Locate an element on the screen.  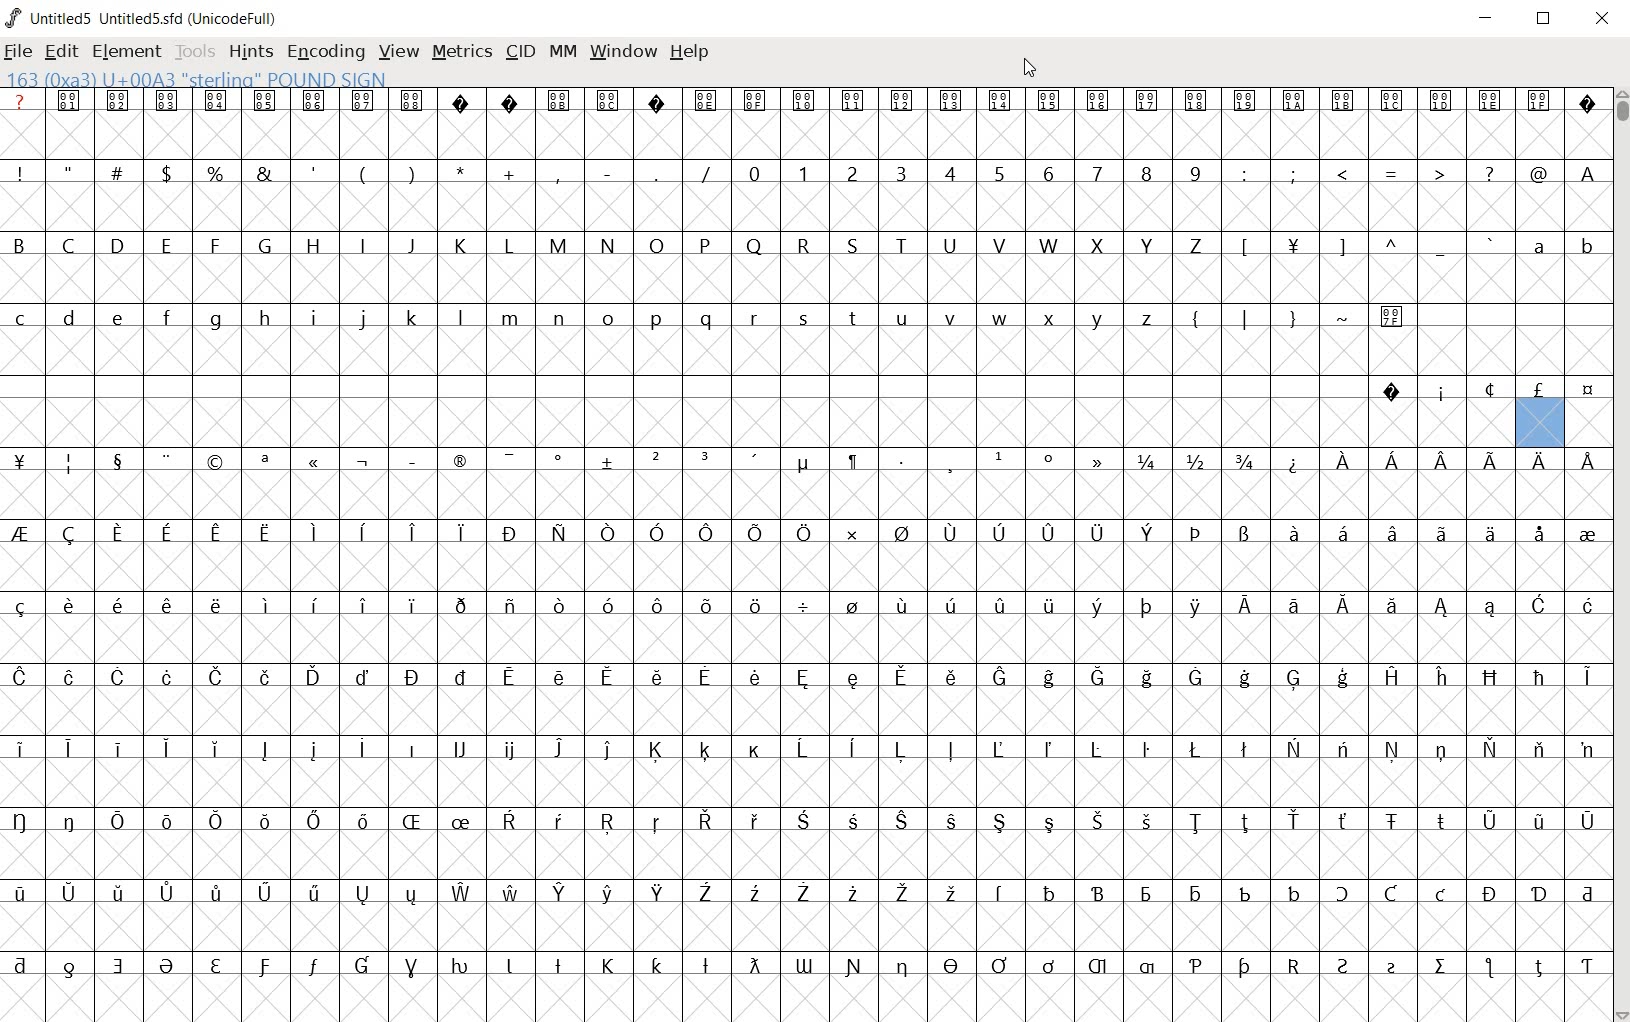
Symbol is located at coordinates (362, 604).